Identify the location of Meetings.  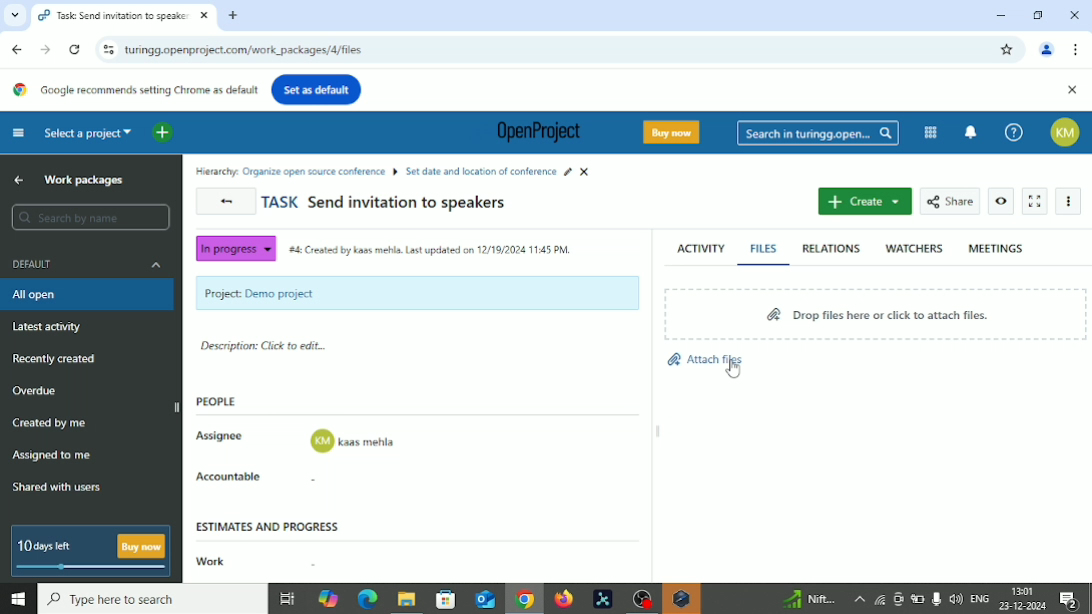
(996, 248).